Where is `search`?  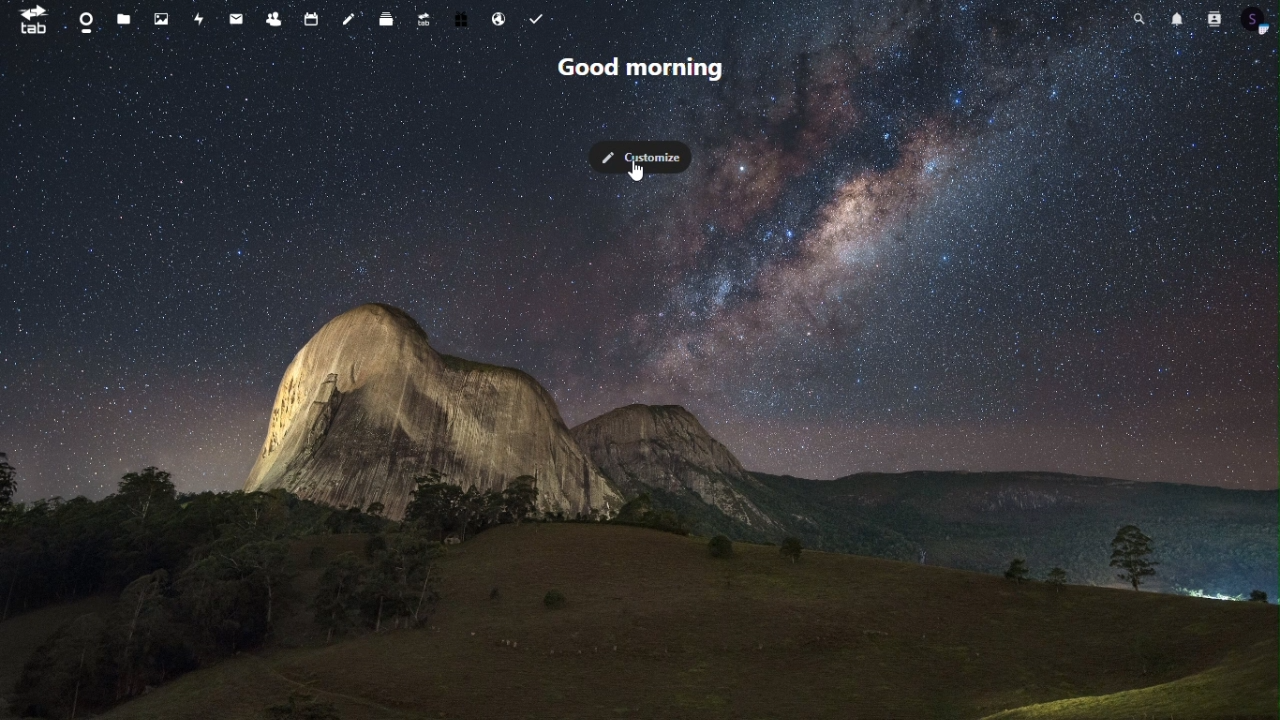 search is located at coordinates (1136, 19).